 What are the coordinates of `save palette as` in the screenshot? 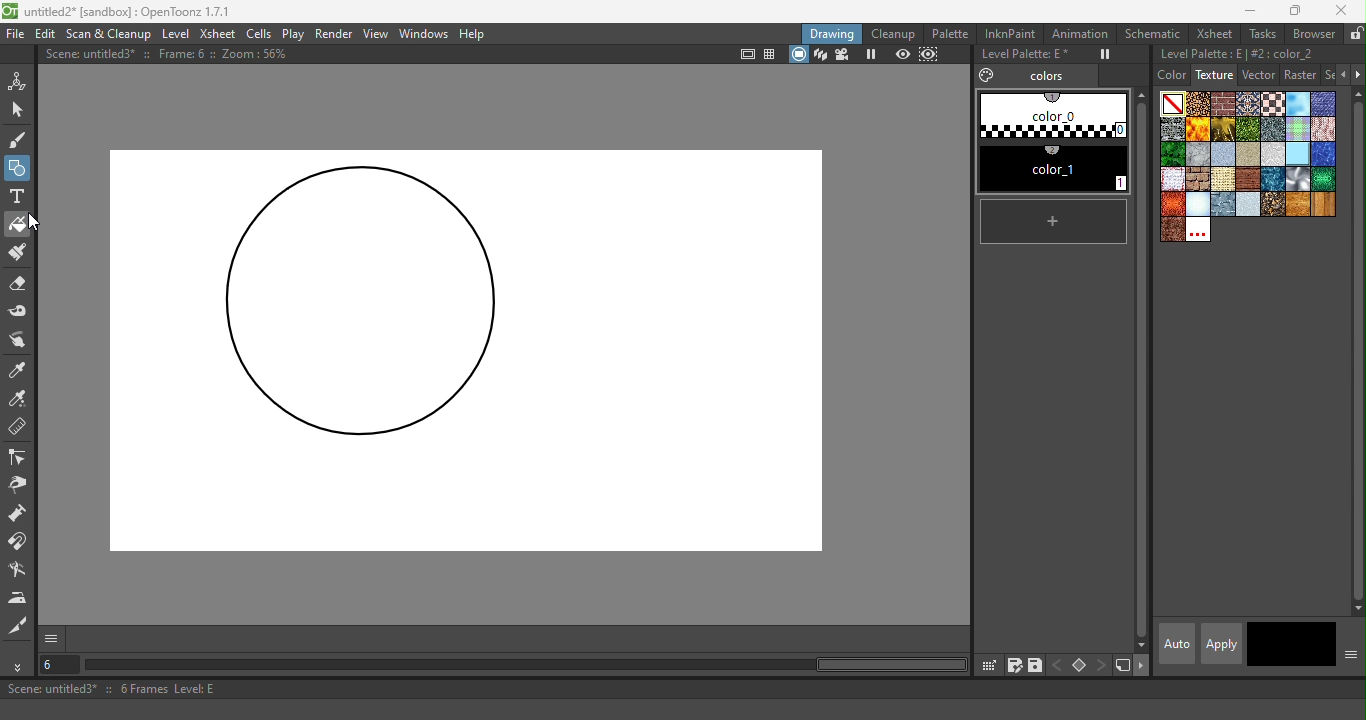 It's located at (1013, 665).